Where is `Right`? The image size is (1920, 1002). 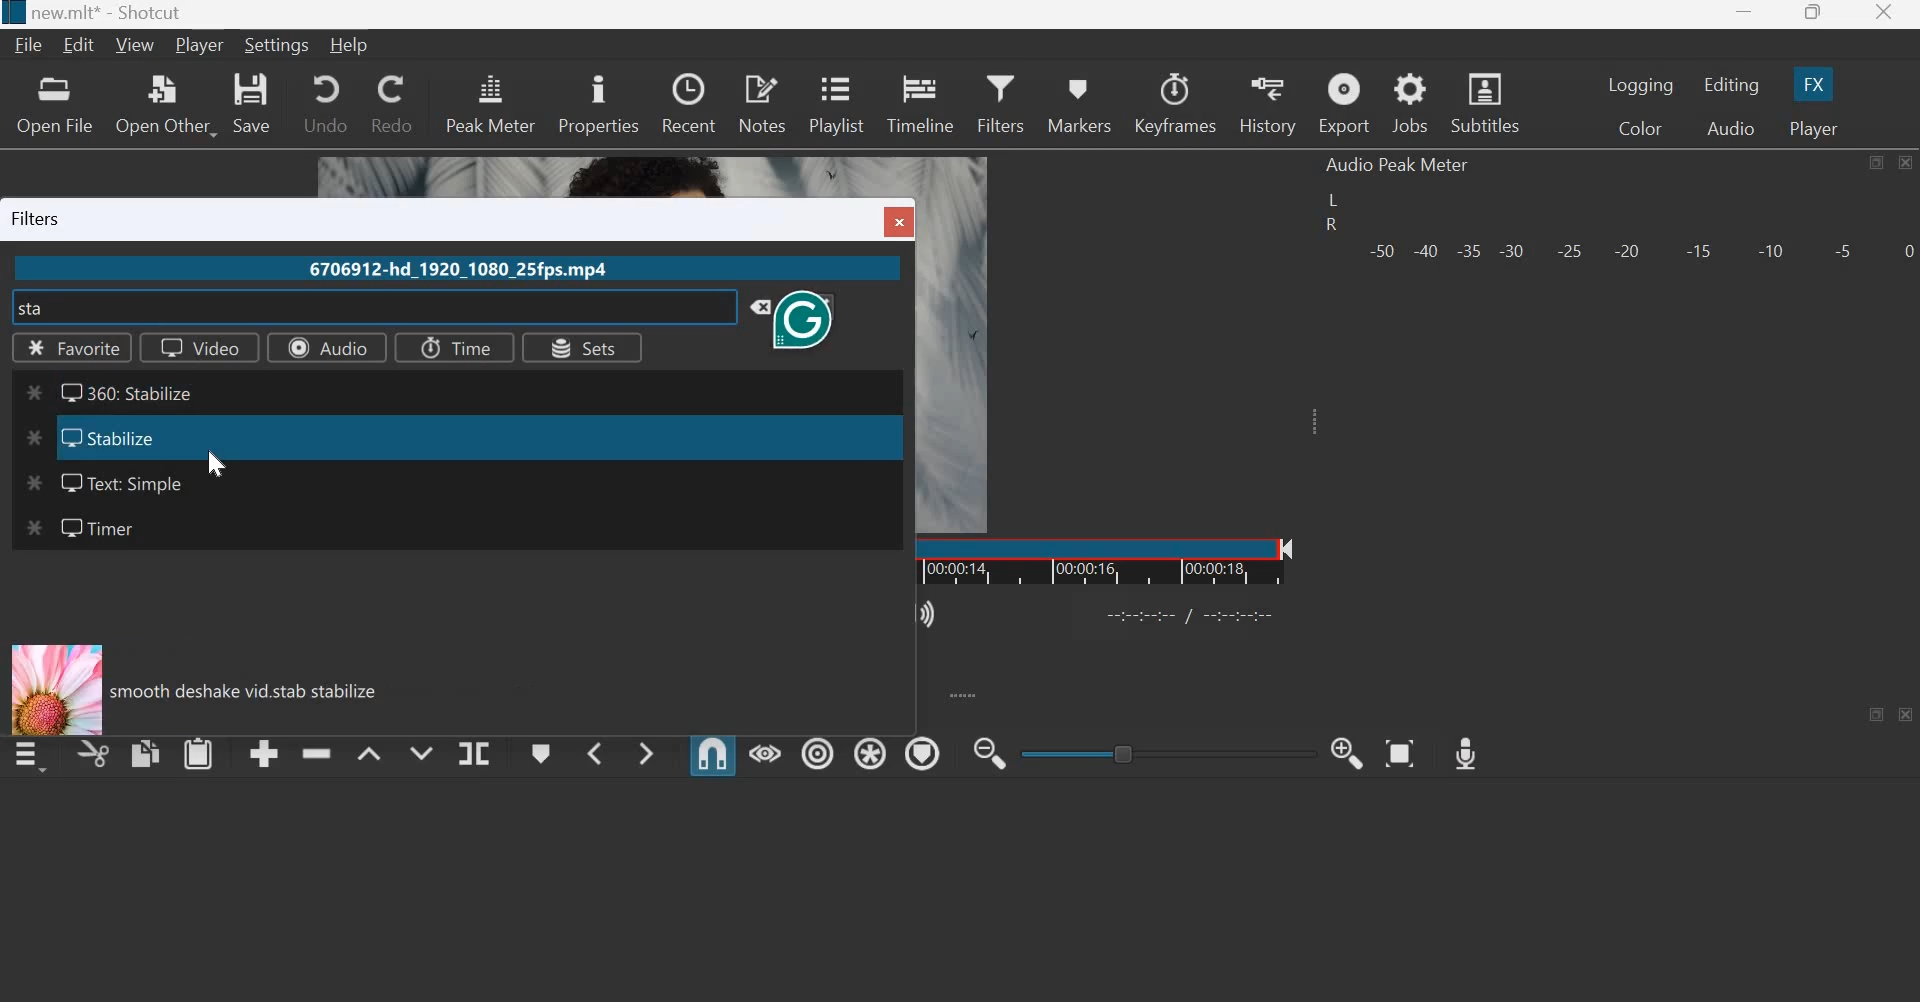
Right is located at coordinates (1329, 226).